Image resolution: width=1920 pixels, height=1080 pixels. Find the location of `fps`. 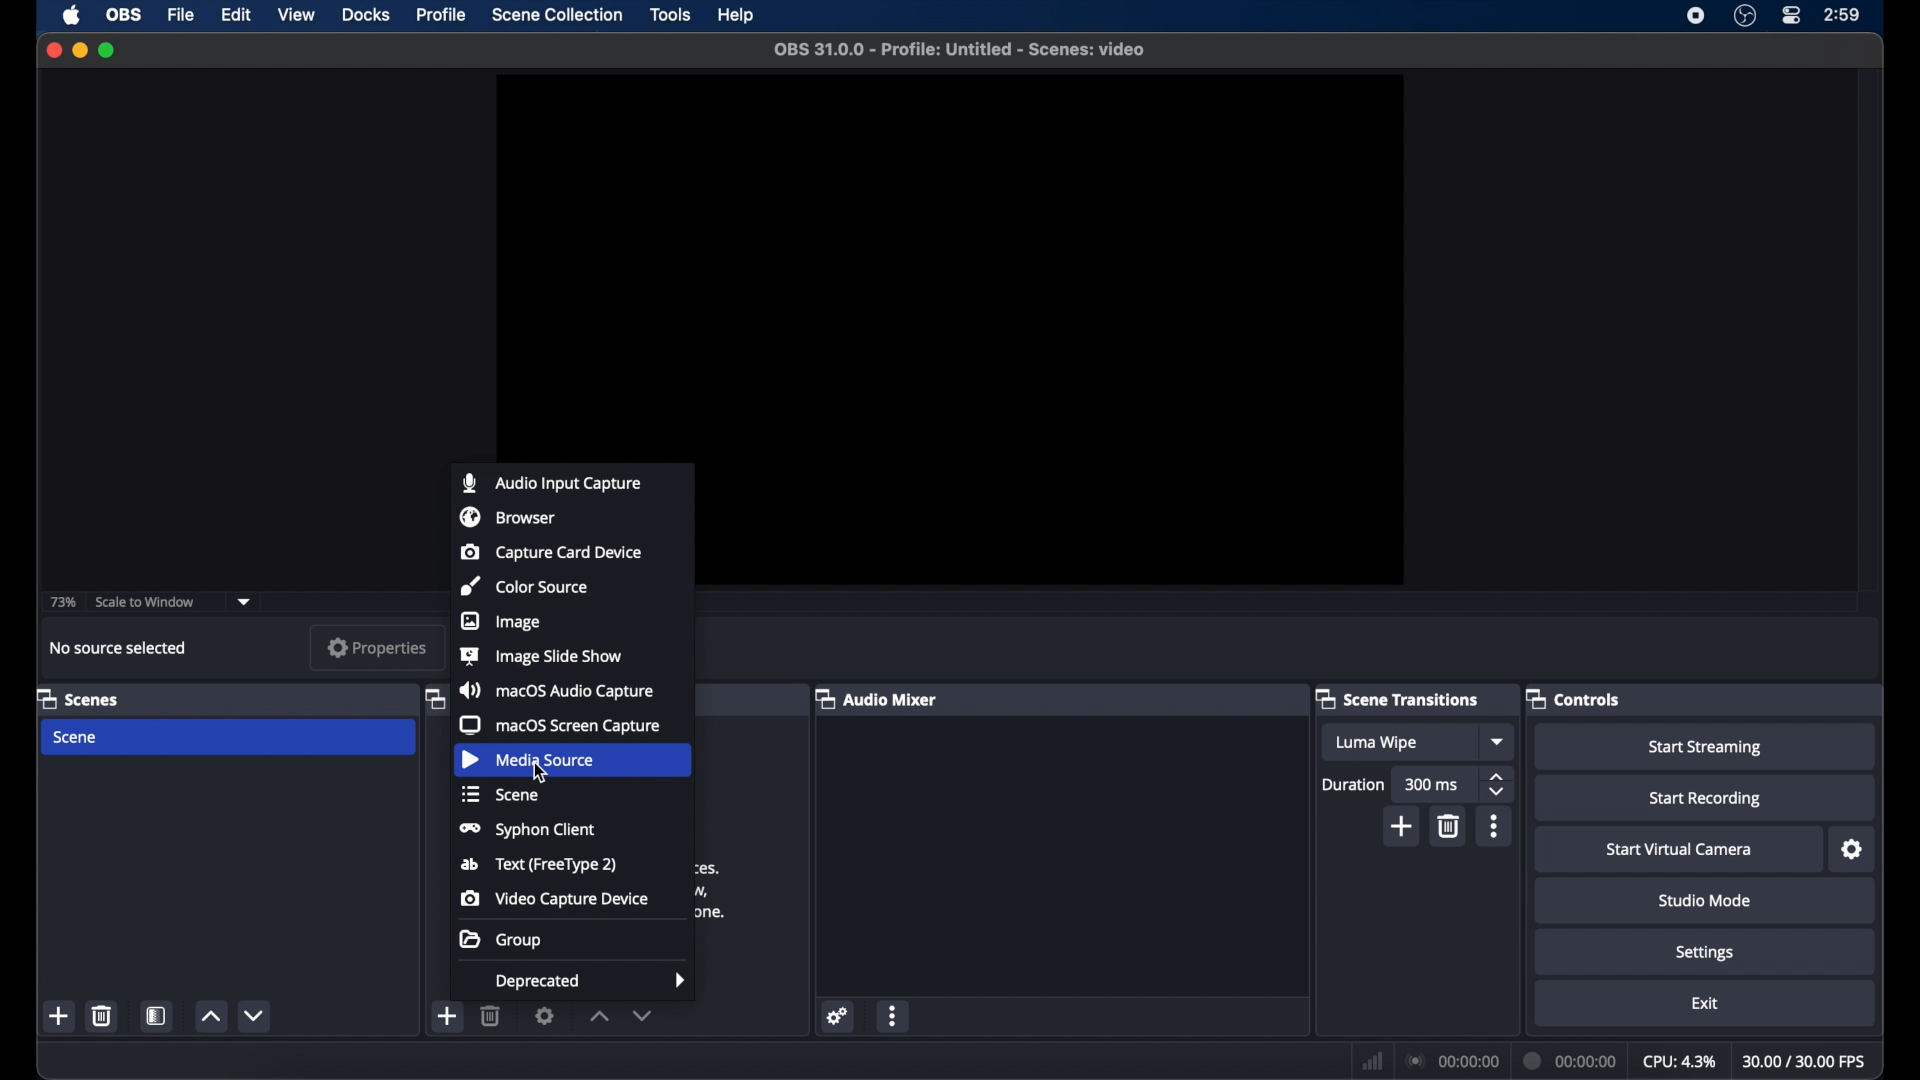

fps is located at coordinates (1805, 1061).